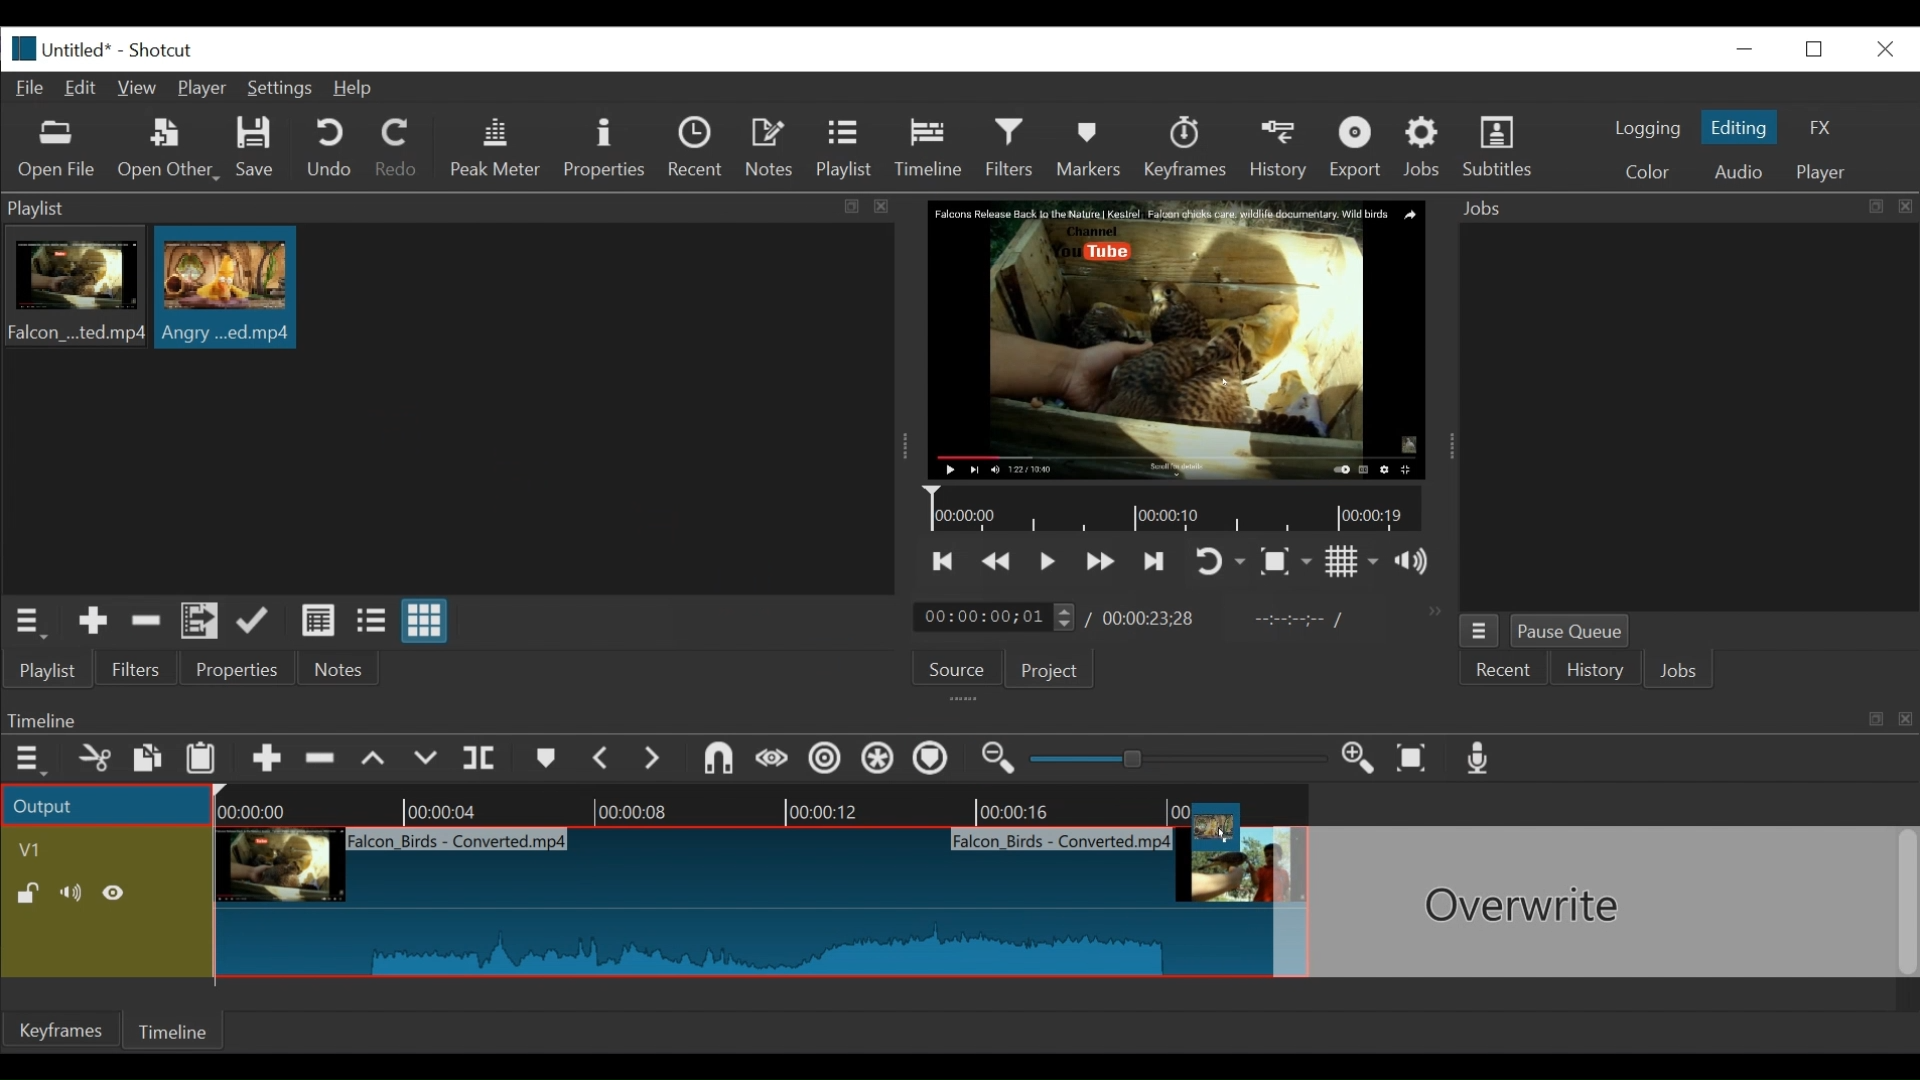 The width and height of the screenshot is (1920, 1080). Describe the element at coordinates (1046, 672) in the screenshot. I see `Project` at that location.